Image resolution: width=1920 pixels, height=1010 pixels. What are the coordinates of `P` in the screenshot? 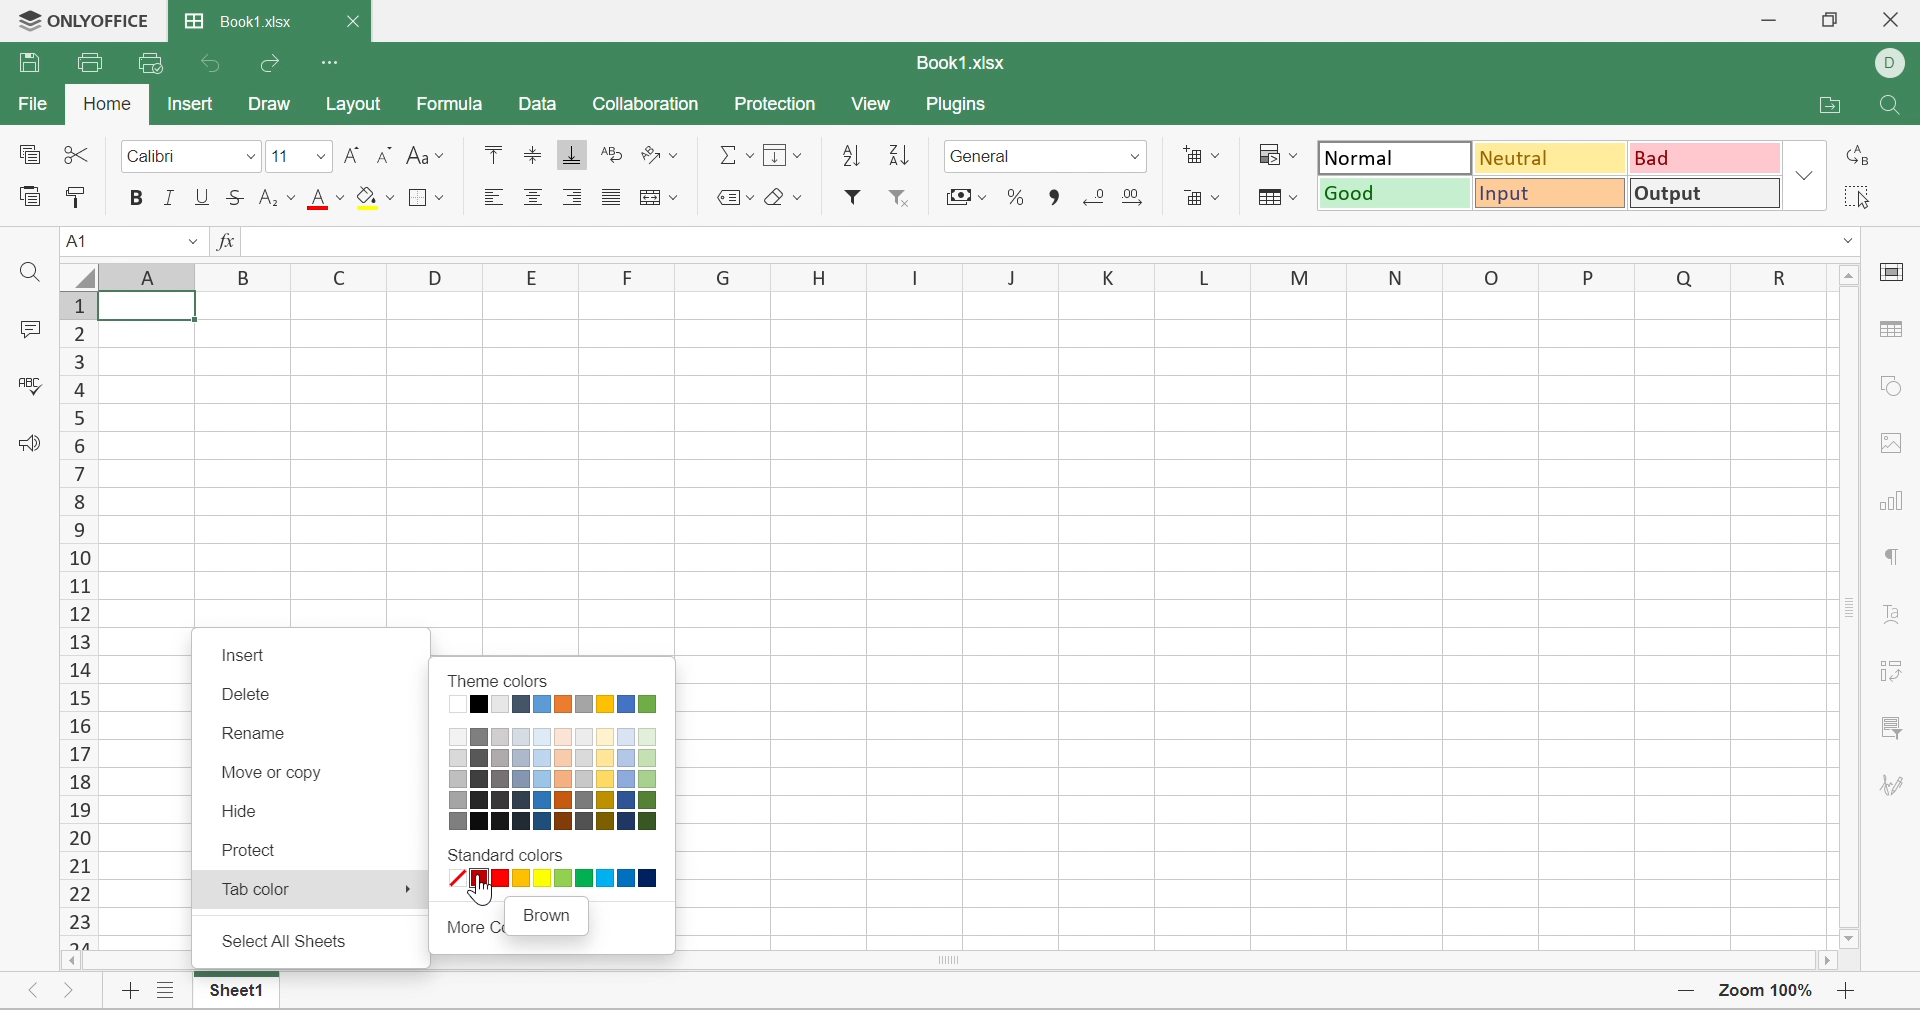 It's located at (1592, 275).